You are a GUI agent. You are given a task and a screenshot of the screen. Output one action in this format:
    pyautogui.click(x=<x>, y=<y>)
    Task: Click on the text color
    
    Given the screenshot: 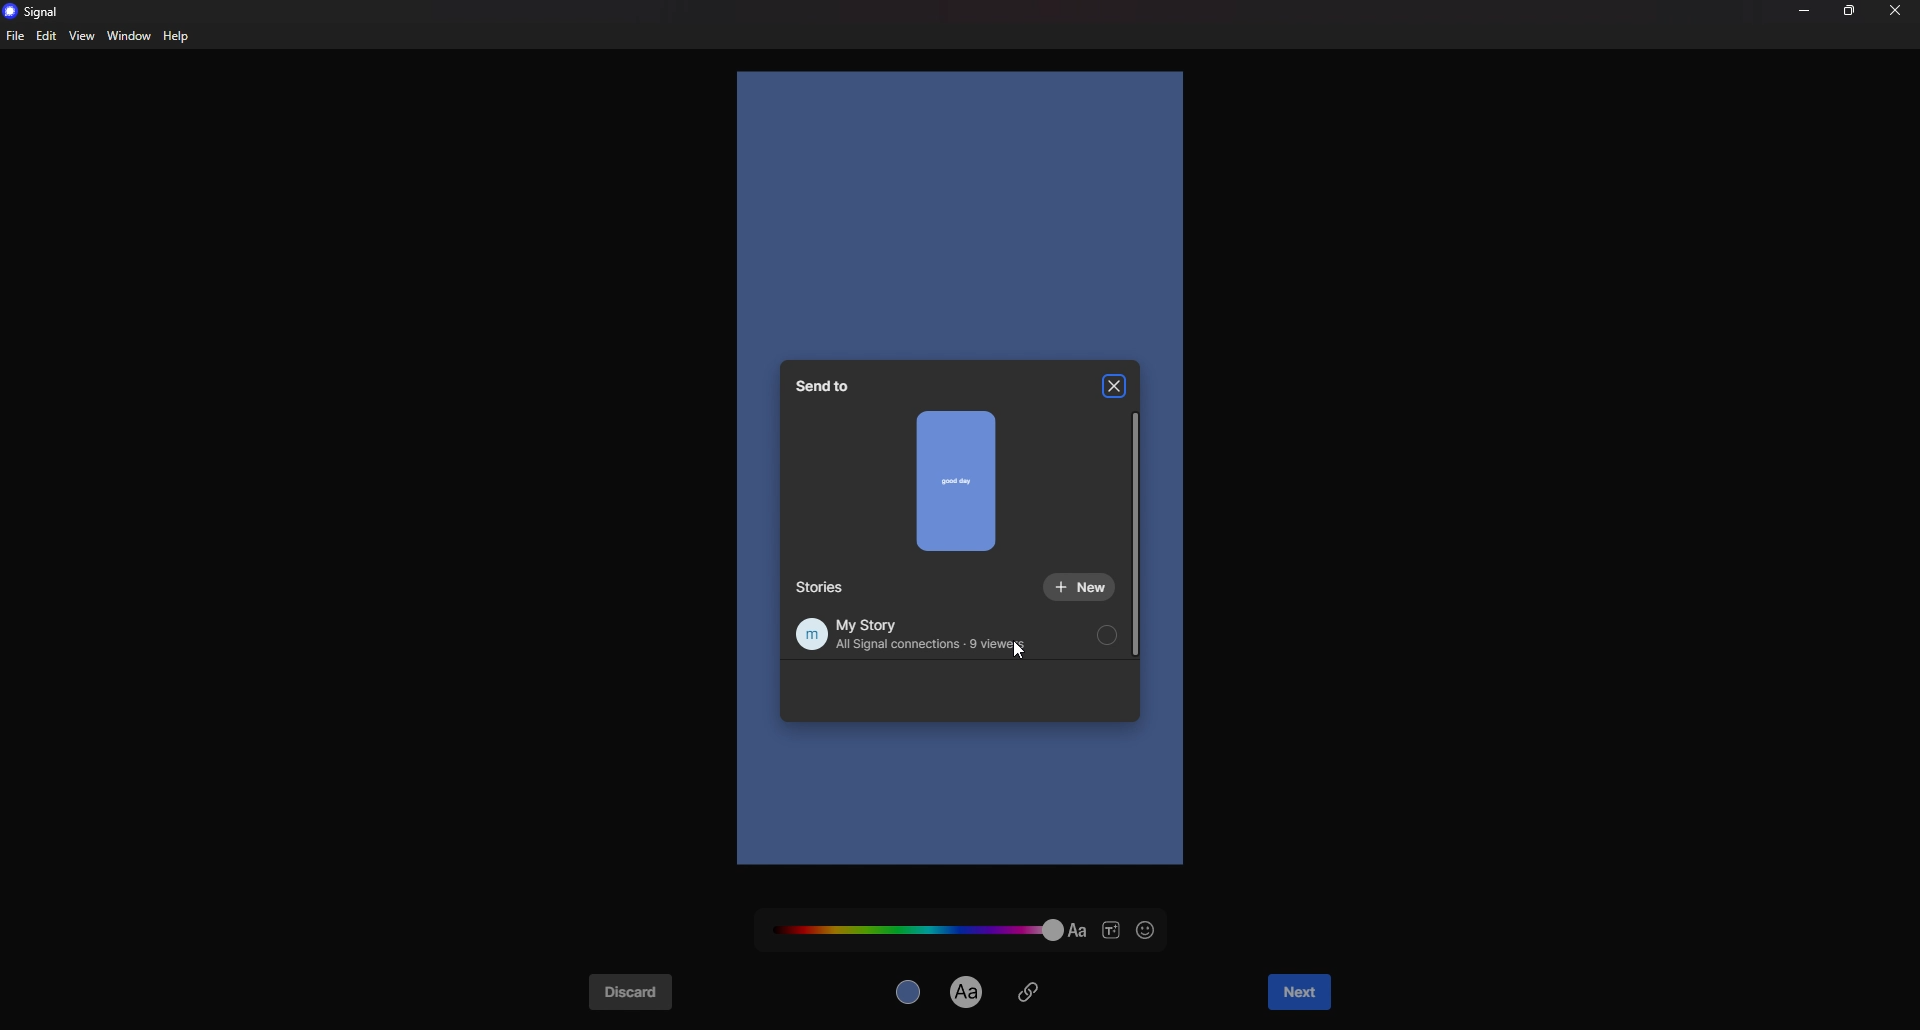 What is the action you would take?
    pyautogui.click(x=915, y=929)
    